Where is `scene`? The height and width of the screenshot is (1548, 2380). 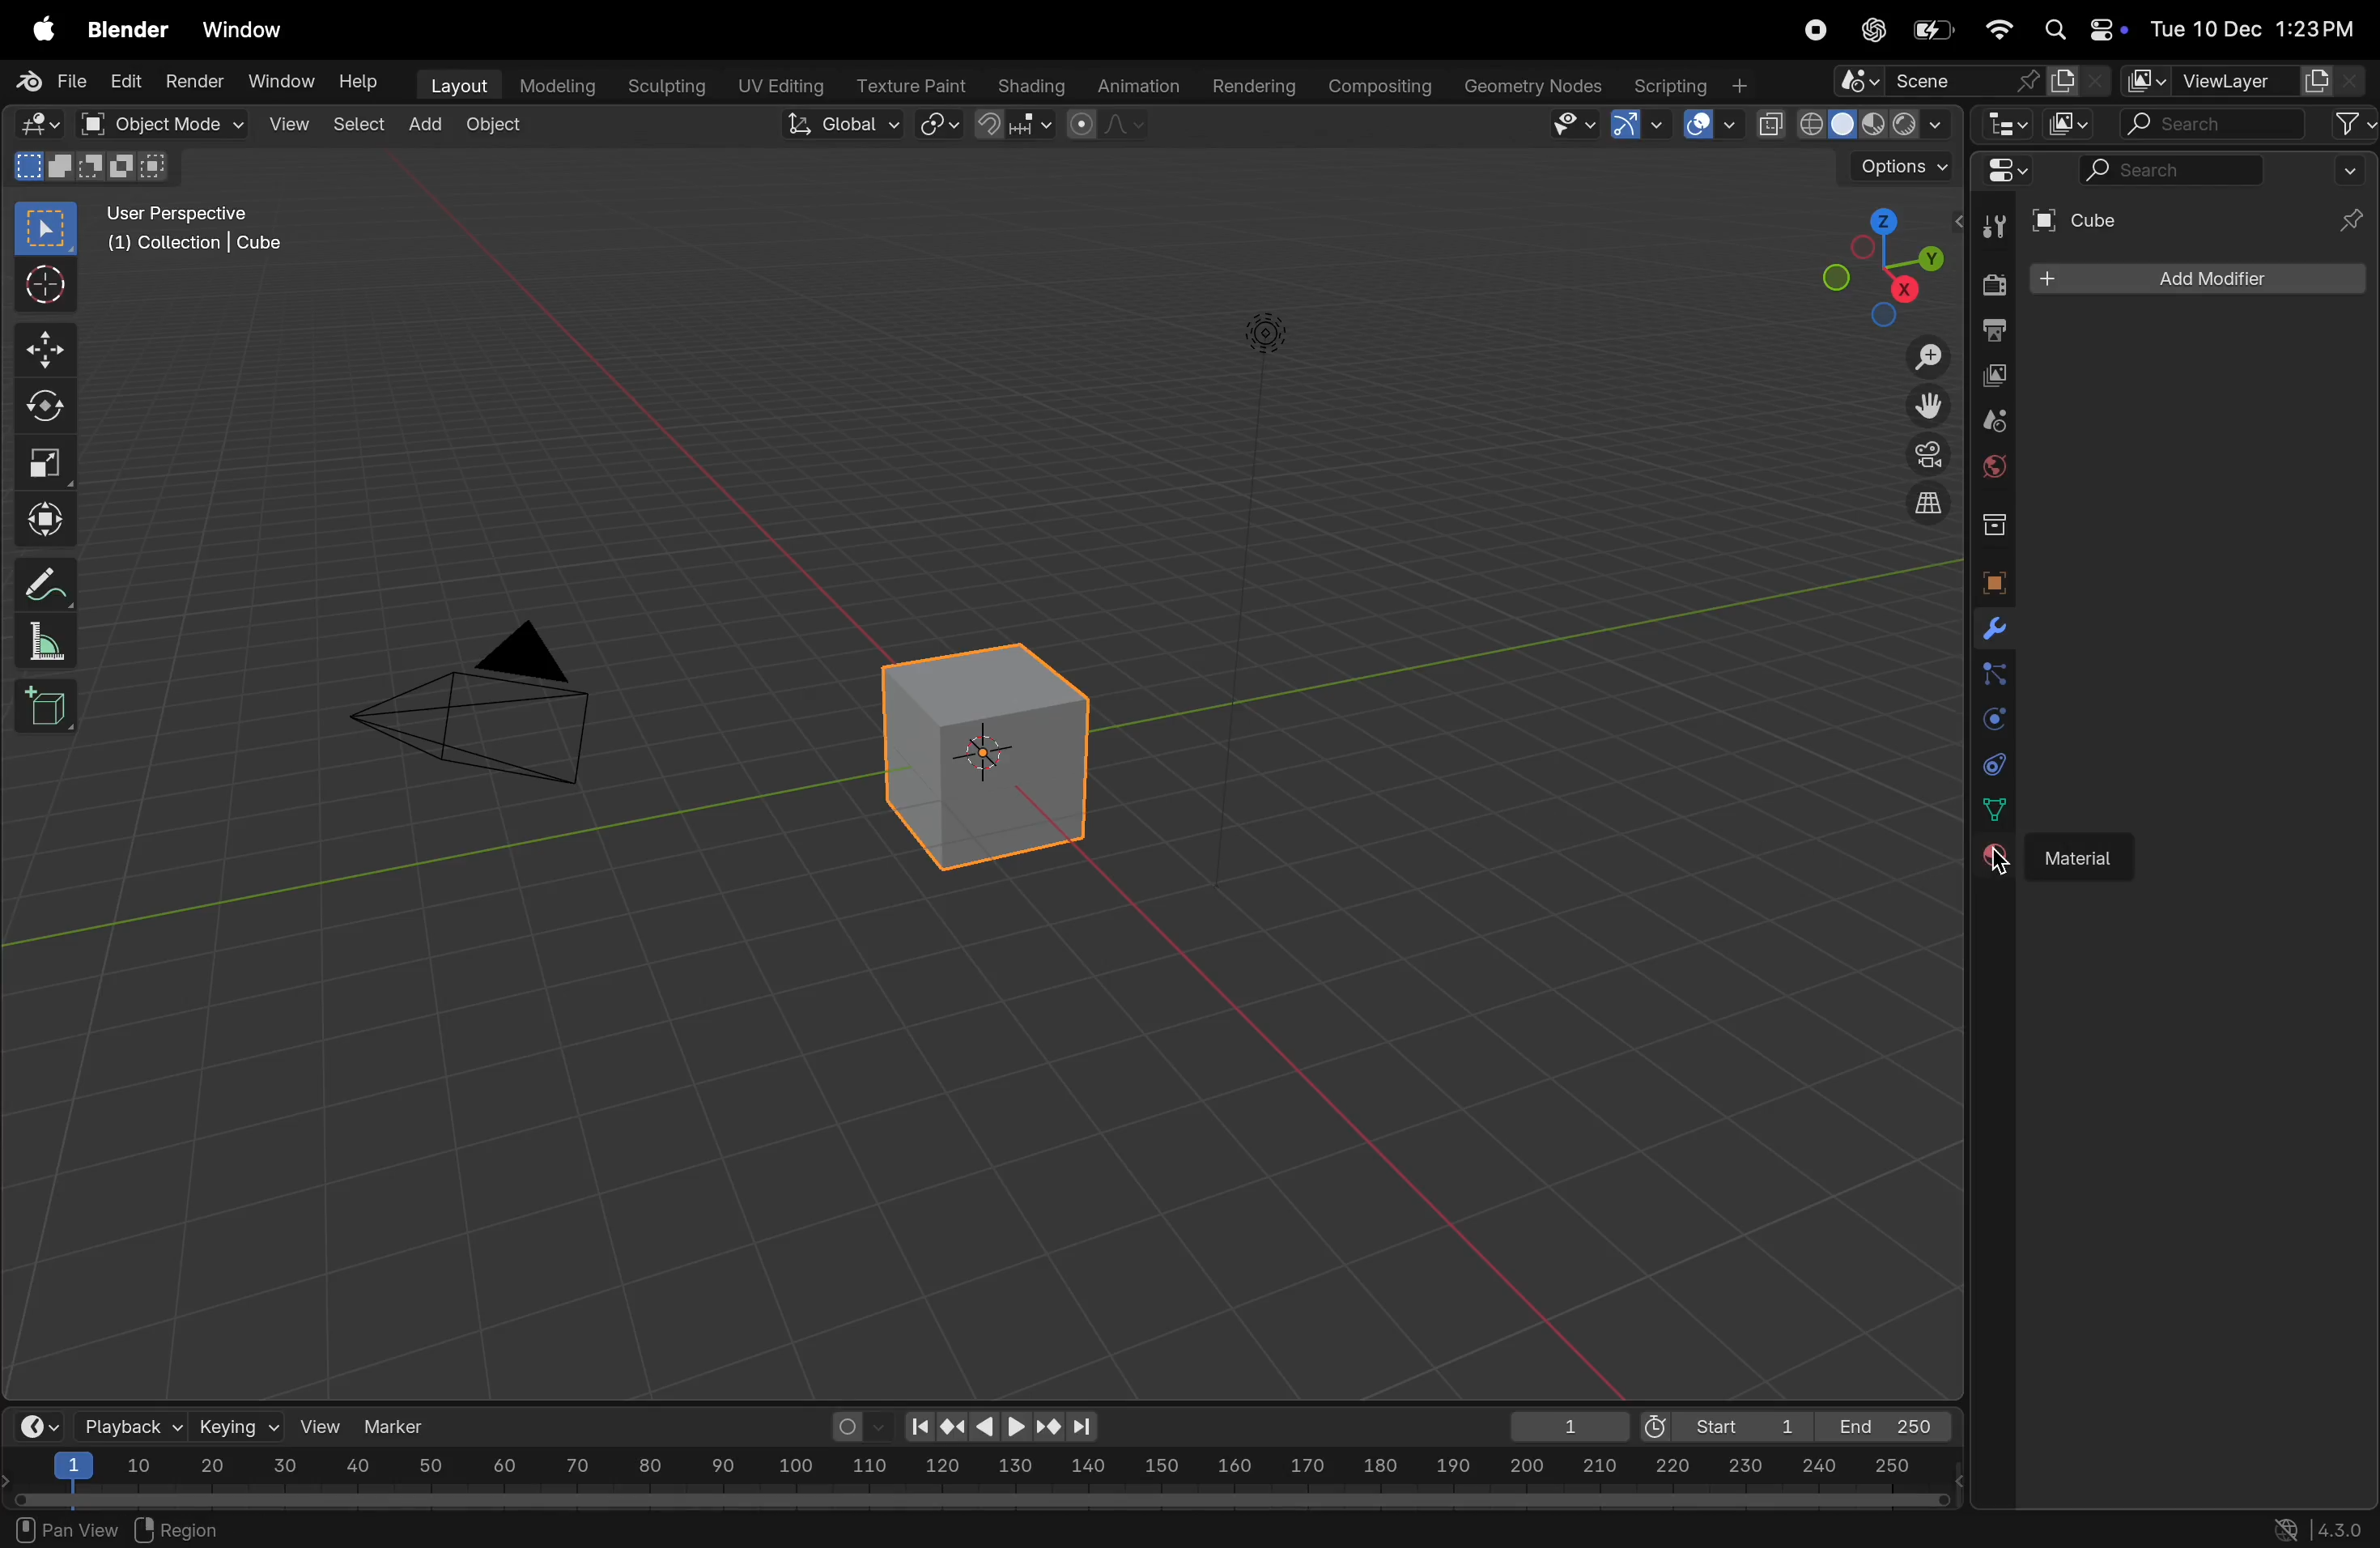
scene is located at coordinates (1973, 82).